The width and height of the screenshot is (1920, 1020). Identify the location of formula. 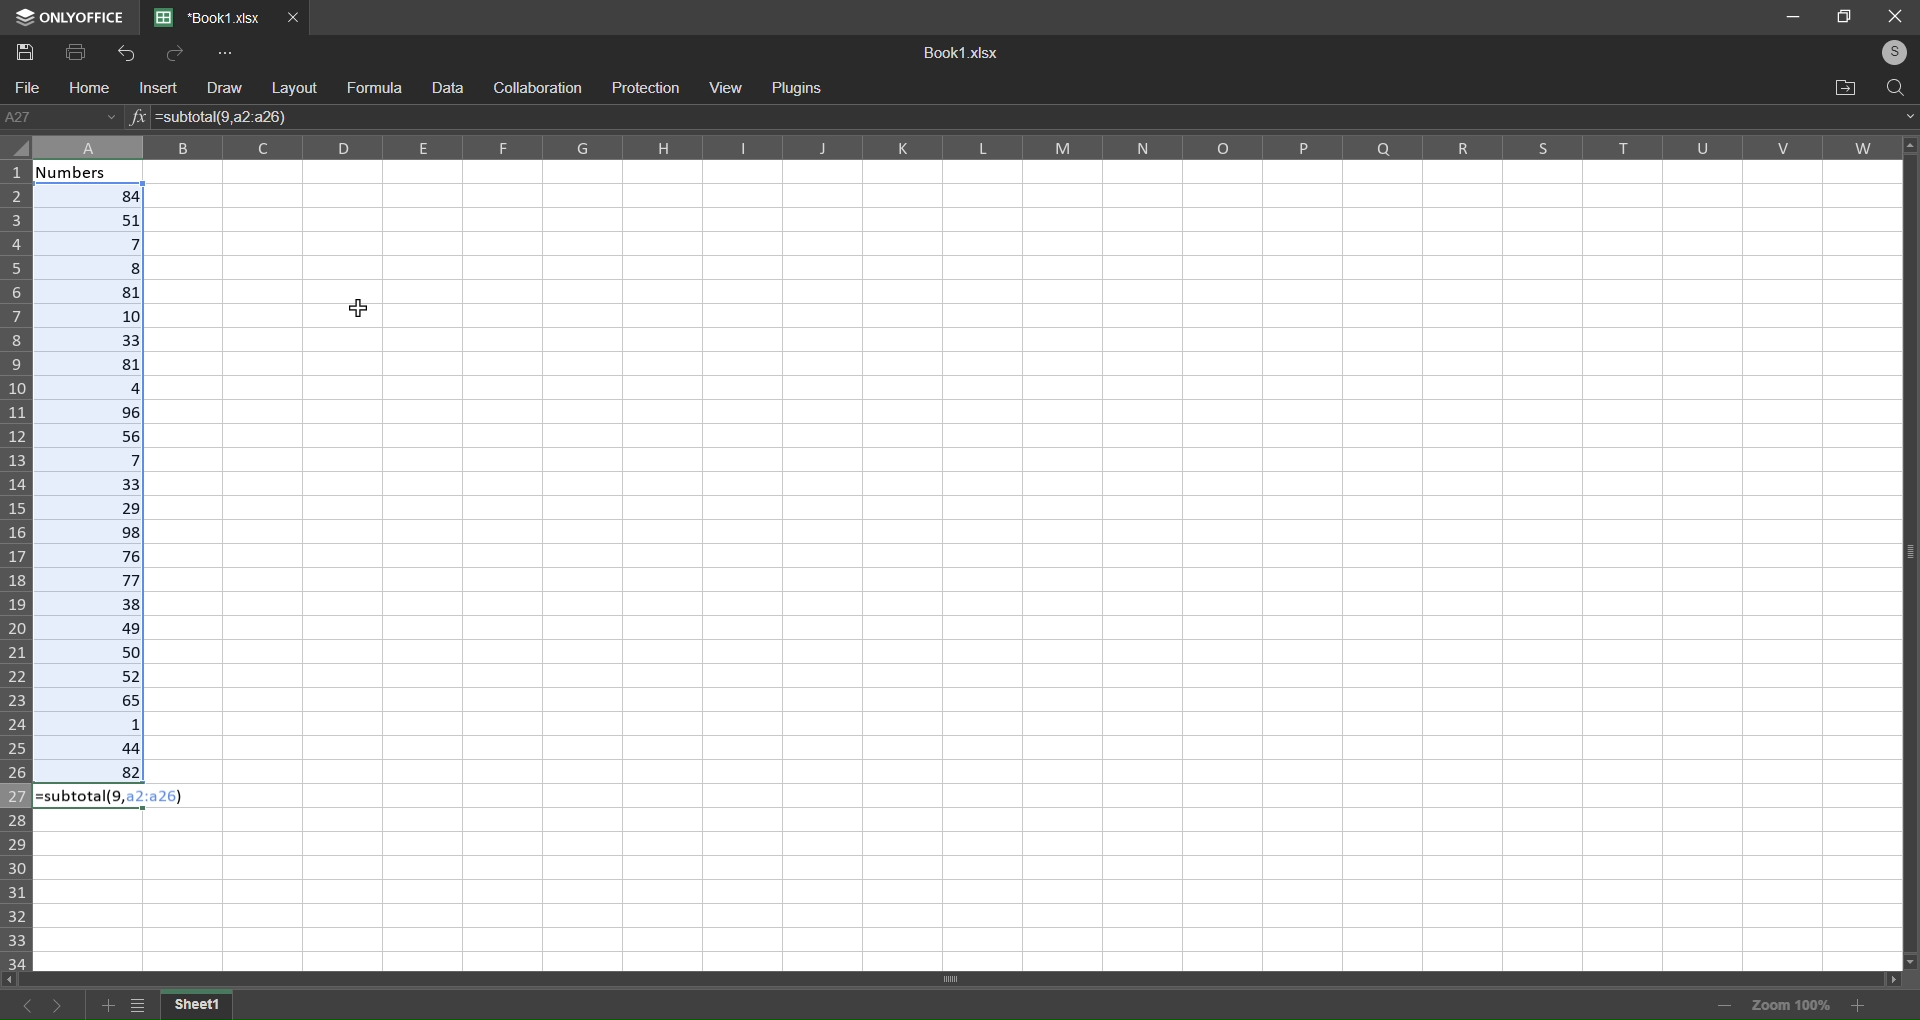
(374, 86).